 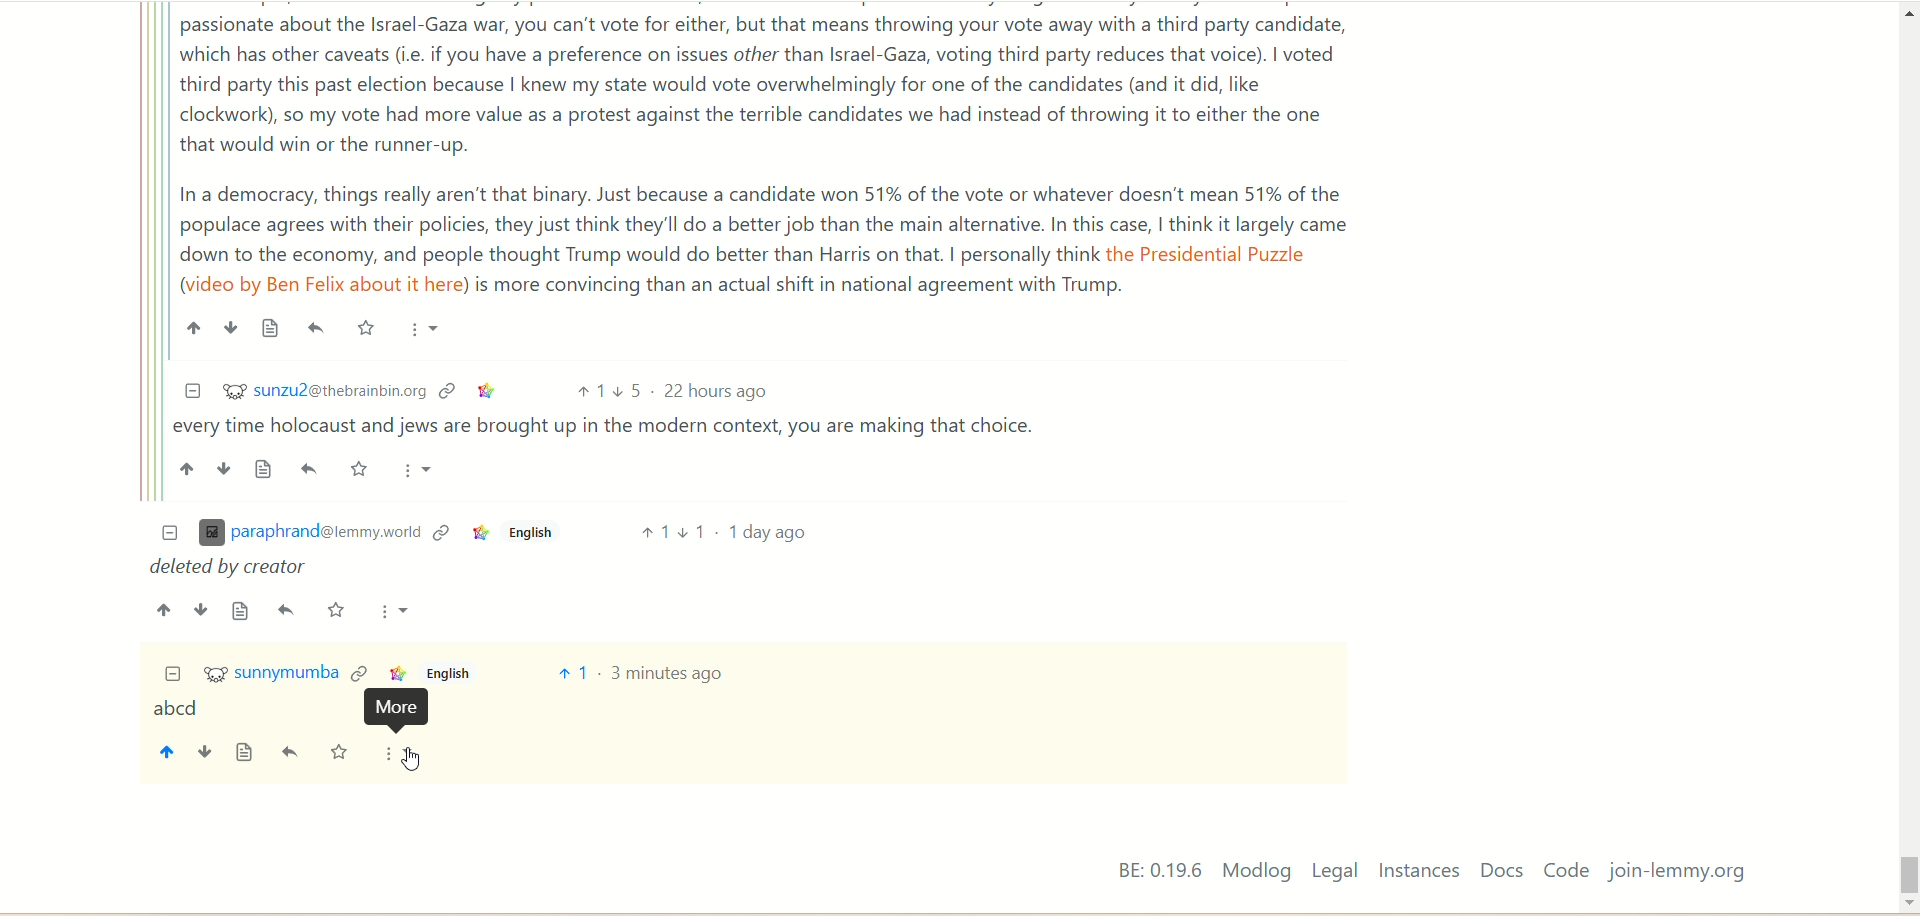 What do you see at coordinates (365, 327) in the screenshot?
I see `Starred` at bounding box center [365, 327].